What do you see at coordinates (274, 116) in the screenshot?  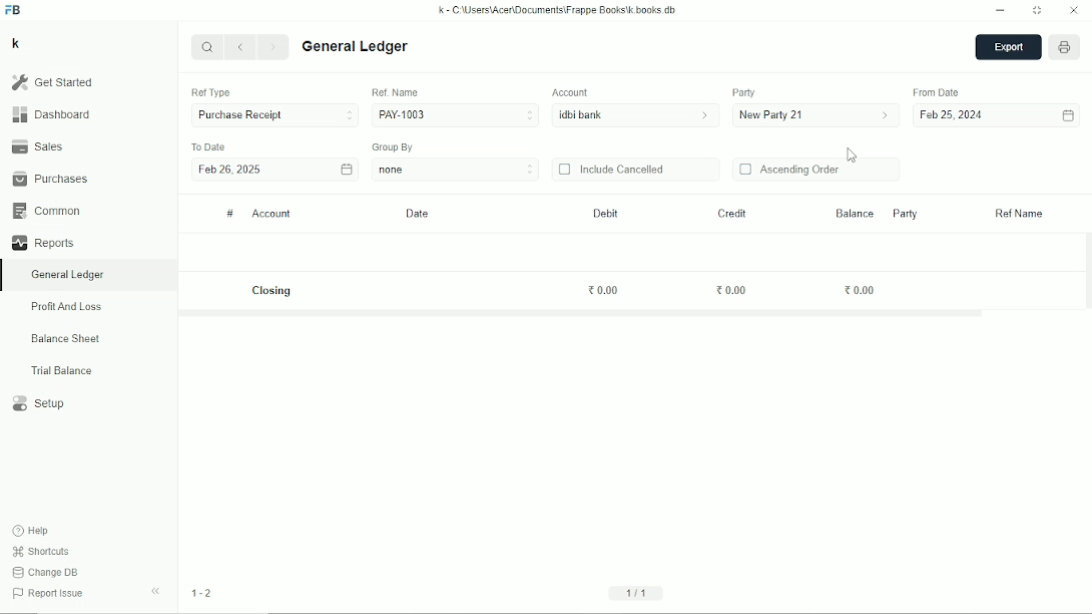 I see `Purchase receipt` at bounding box center [274, 116].